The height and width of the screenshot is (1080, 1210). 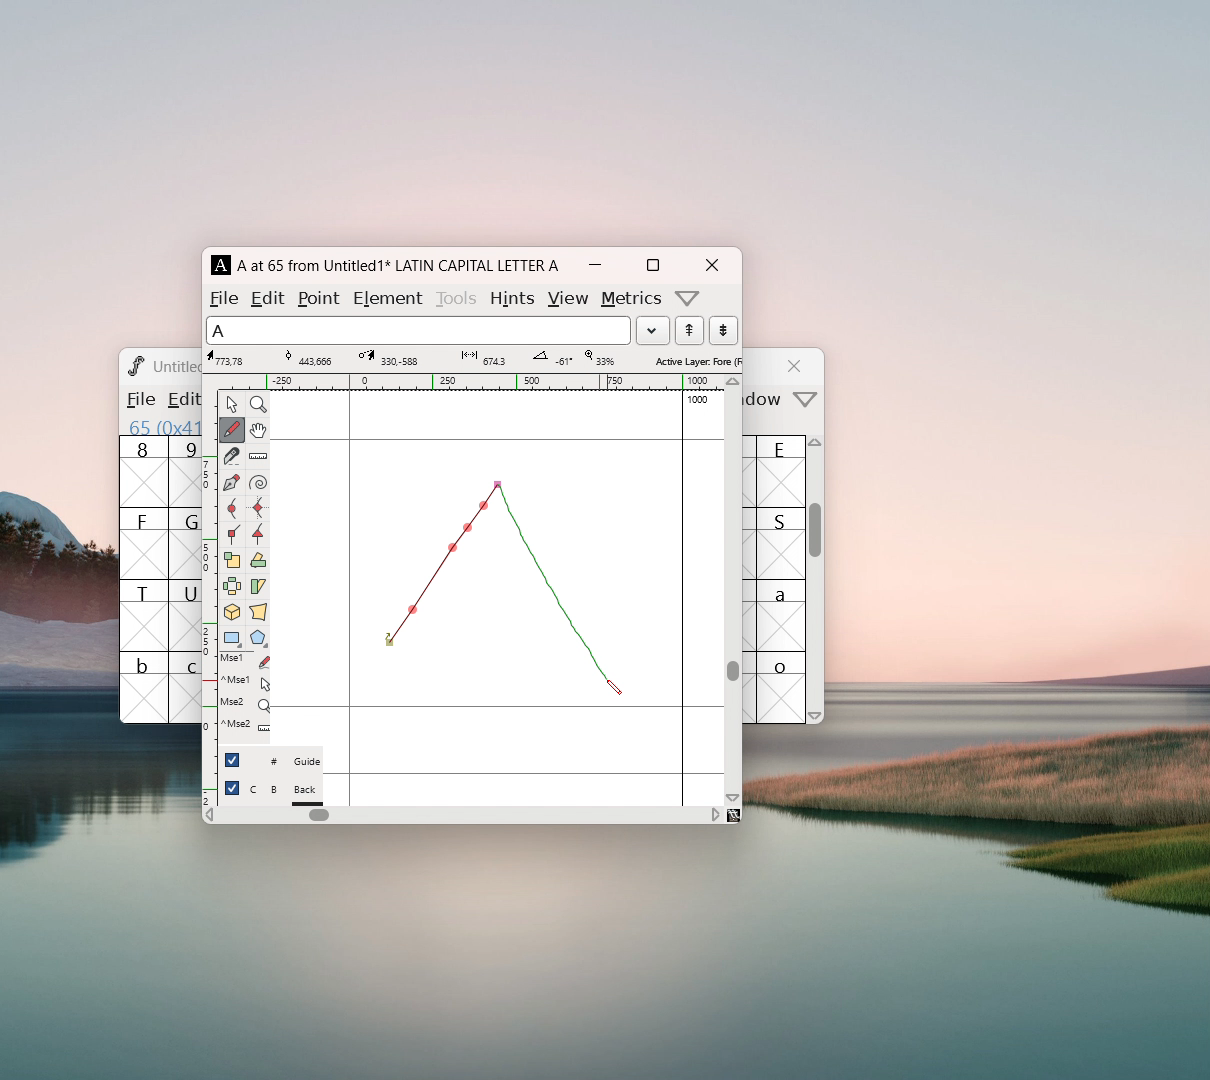 I want to click on maximum ascent line, so click(x=497, y=440).